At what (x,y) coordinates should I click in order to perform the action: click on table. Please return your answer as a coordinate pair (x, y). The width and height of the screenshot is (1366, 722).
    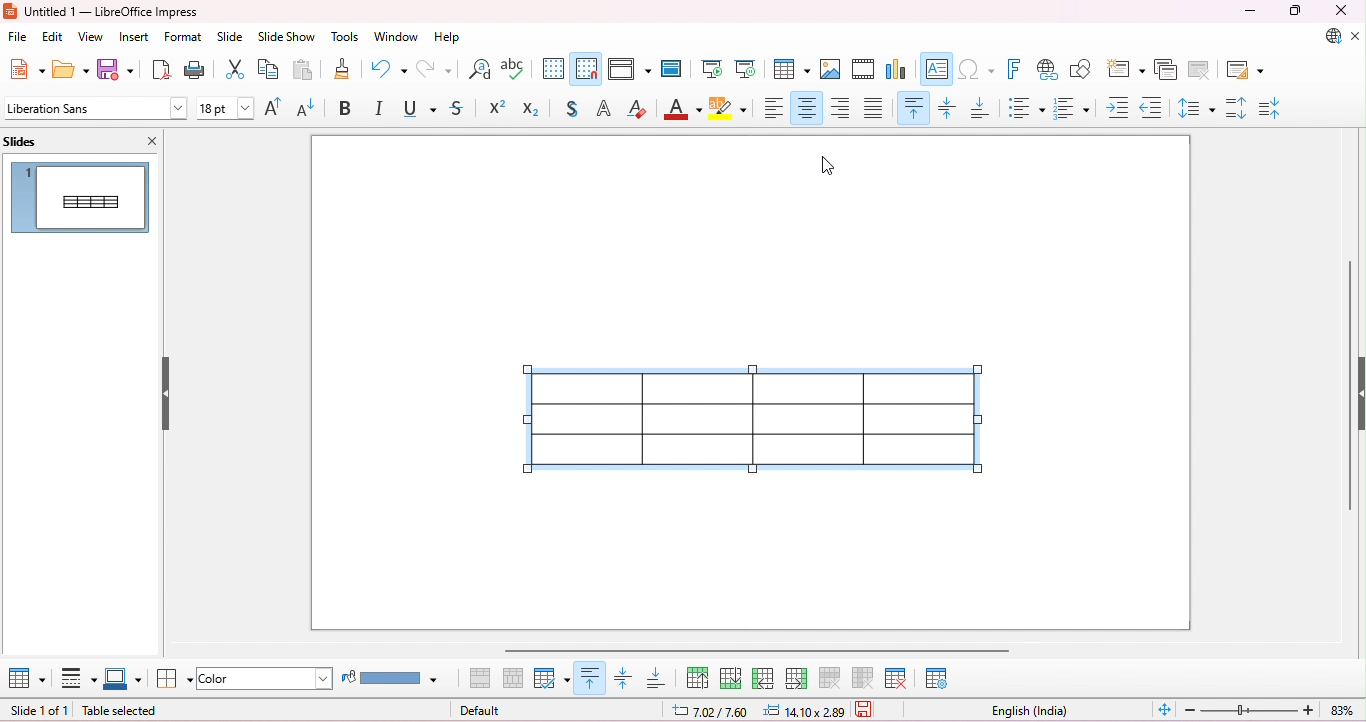
    Looking at the image, I should click on (26, 679).